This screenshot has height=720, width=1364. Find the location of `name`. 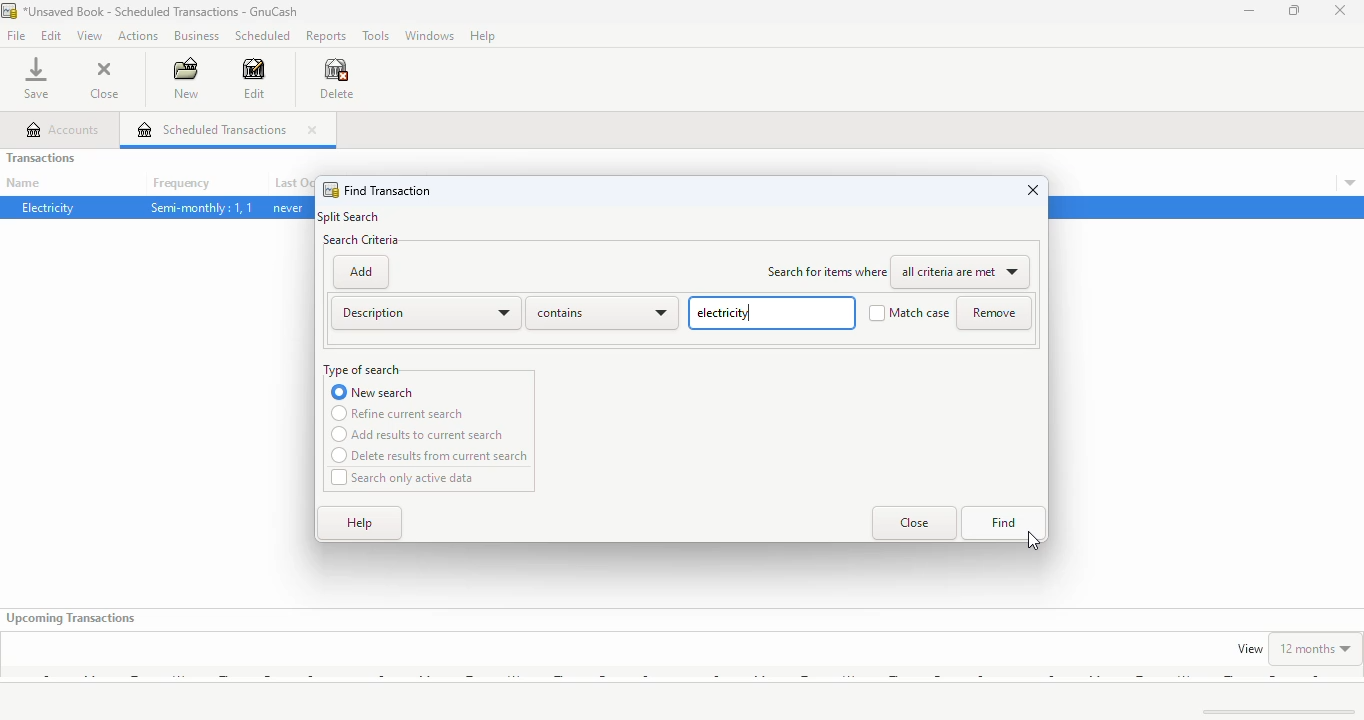

name is located at coordinates (23, 183).